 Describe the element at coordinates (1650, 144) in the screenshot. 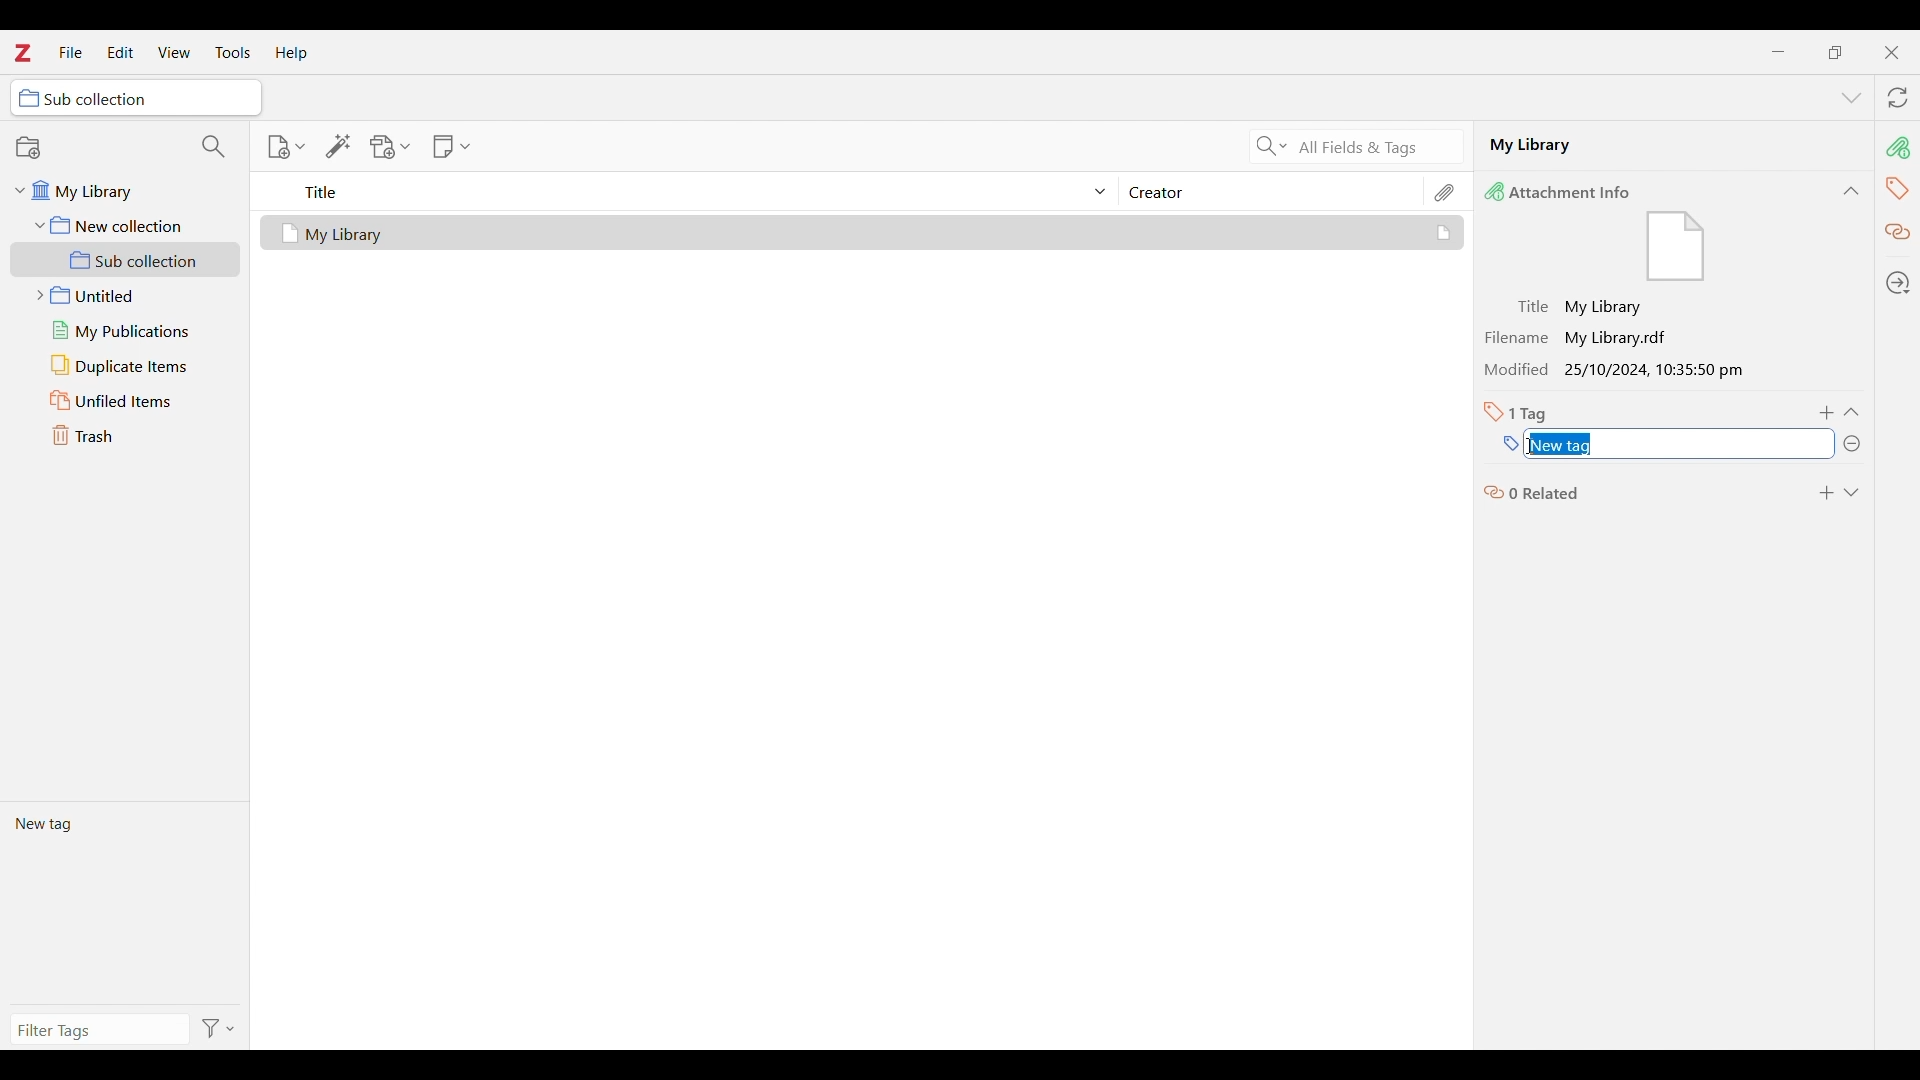

I see `Name of selected file` at that location.